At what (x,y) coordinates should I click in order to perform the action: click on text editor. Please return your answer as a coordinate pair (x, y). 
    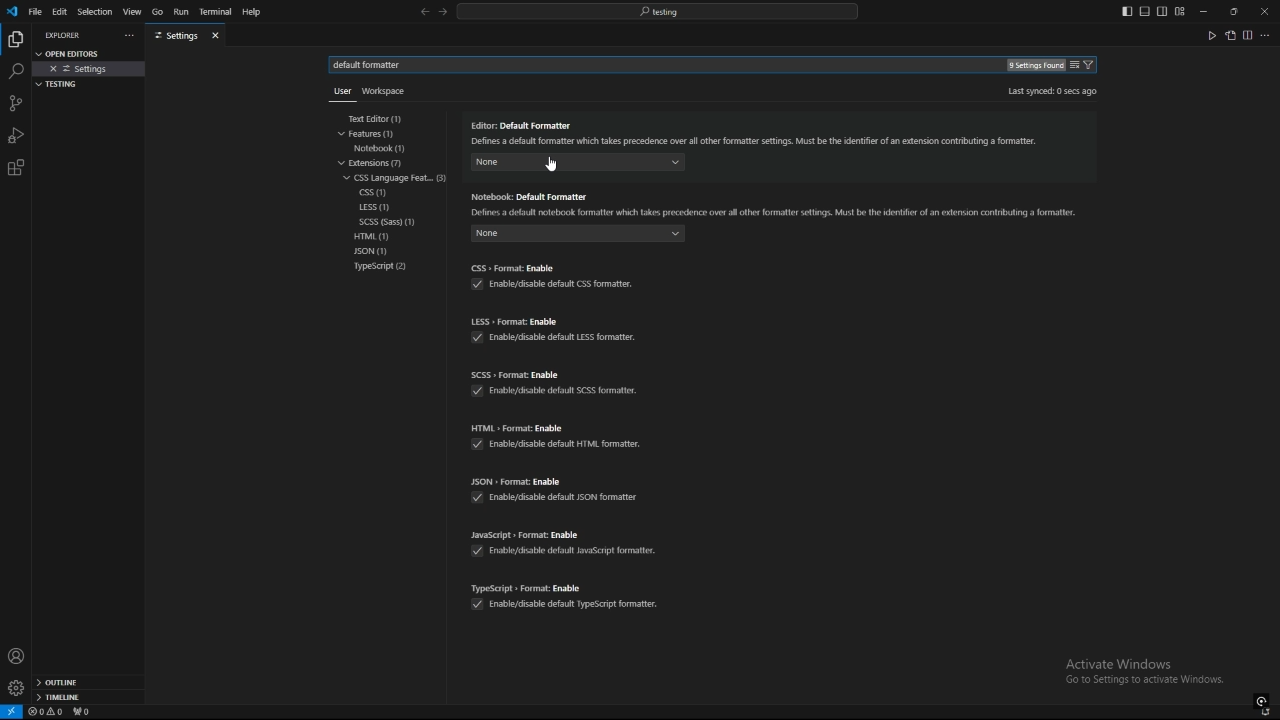
    Looking at the image, I should click on (384, 119).